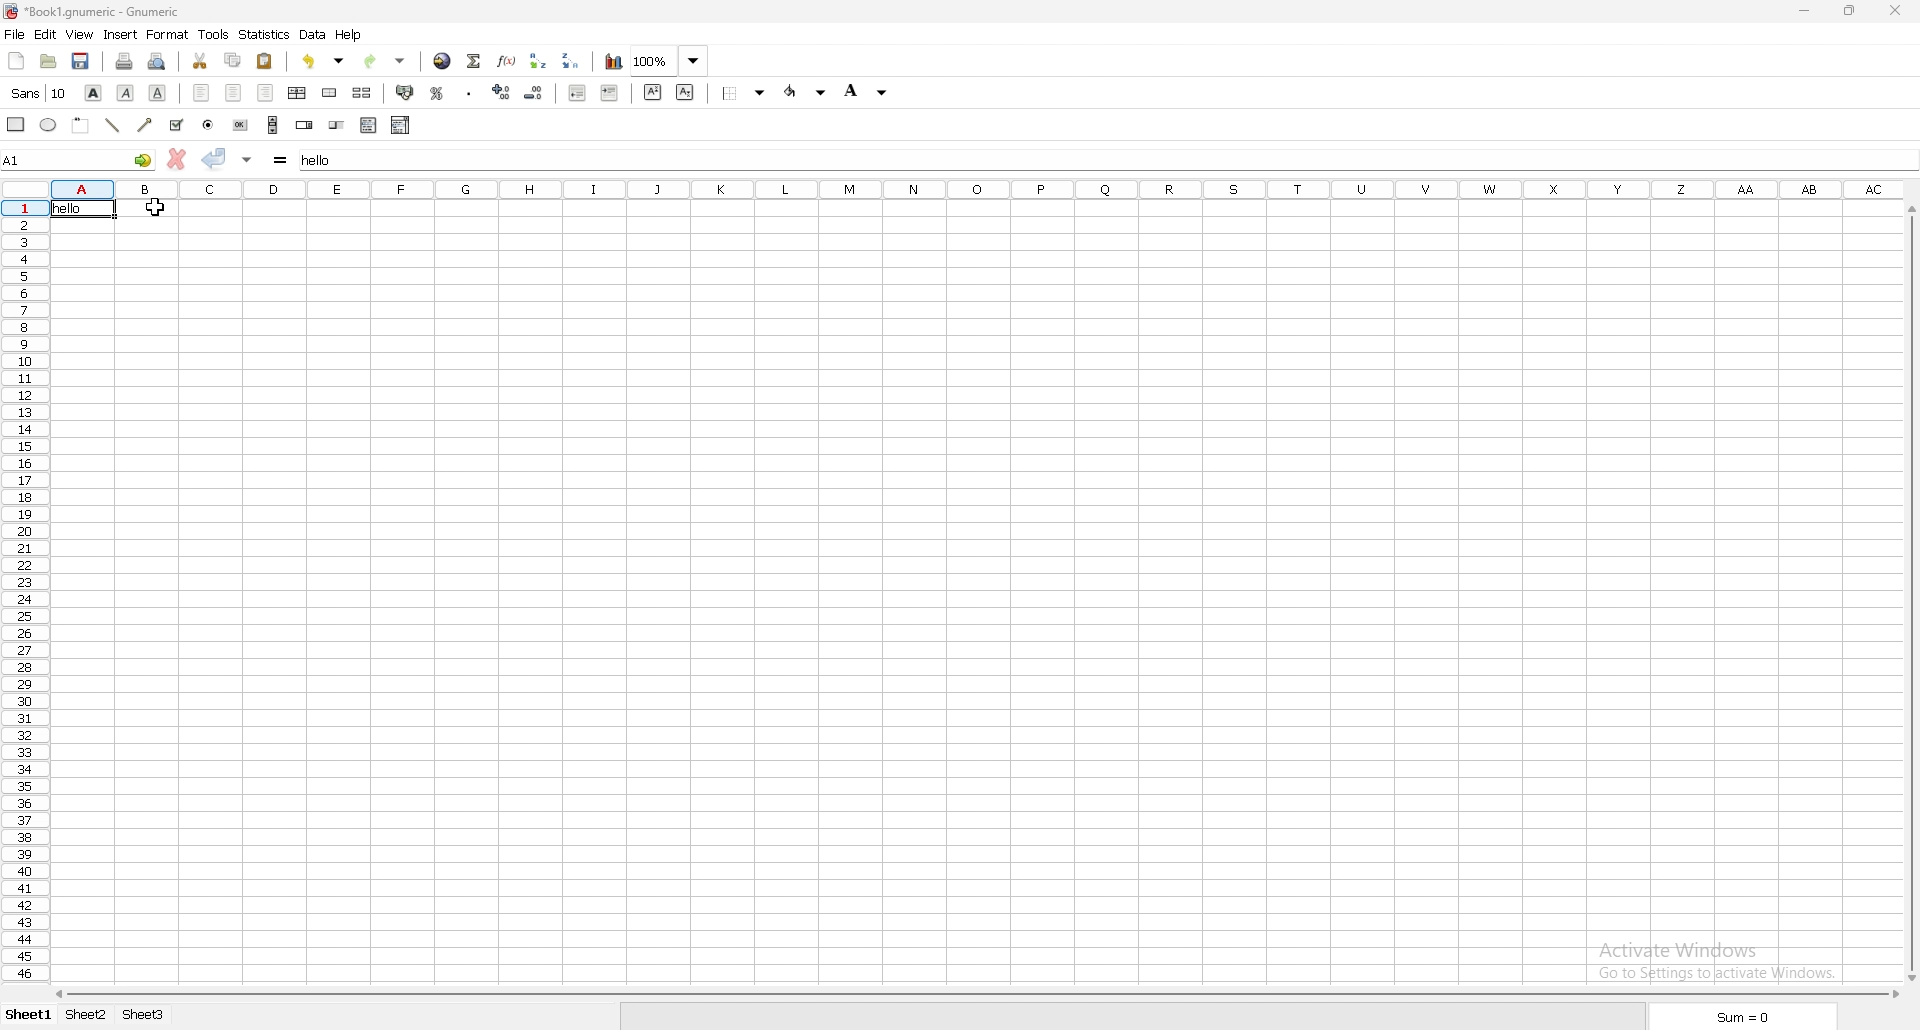 The width and height of the screenshot is (1920, 1030). What do you see at coordinates (83, 125) in the screenshot?
I see `create frame` at bounding box center [83, 125].